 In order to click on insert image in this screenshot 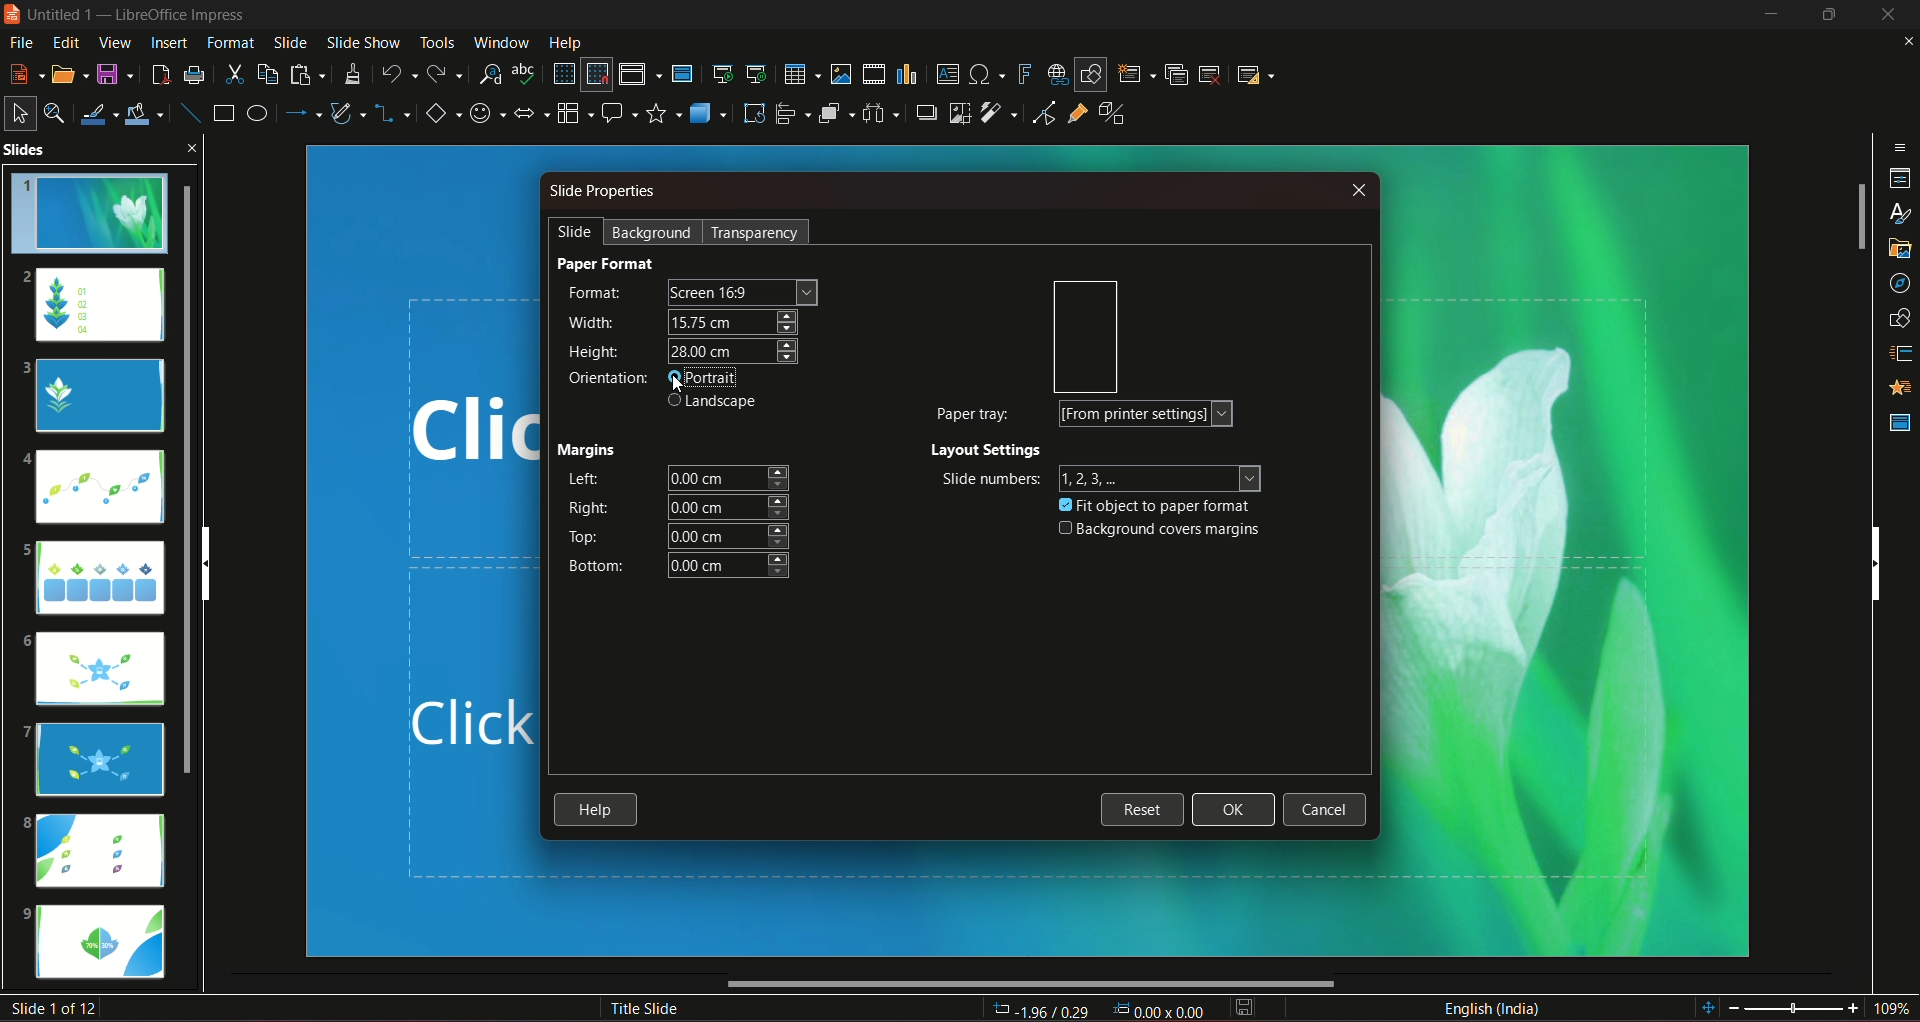, I will do `click(839, 74)`.